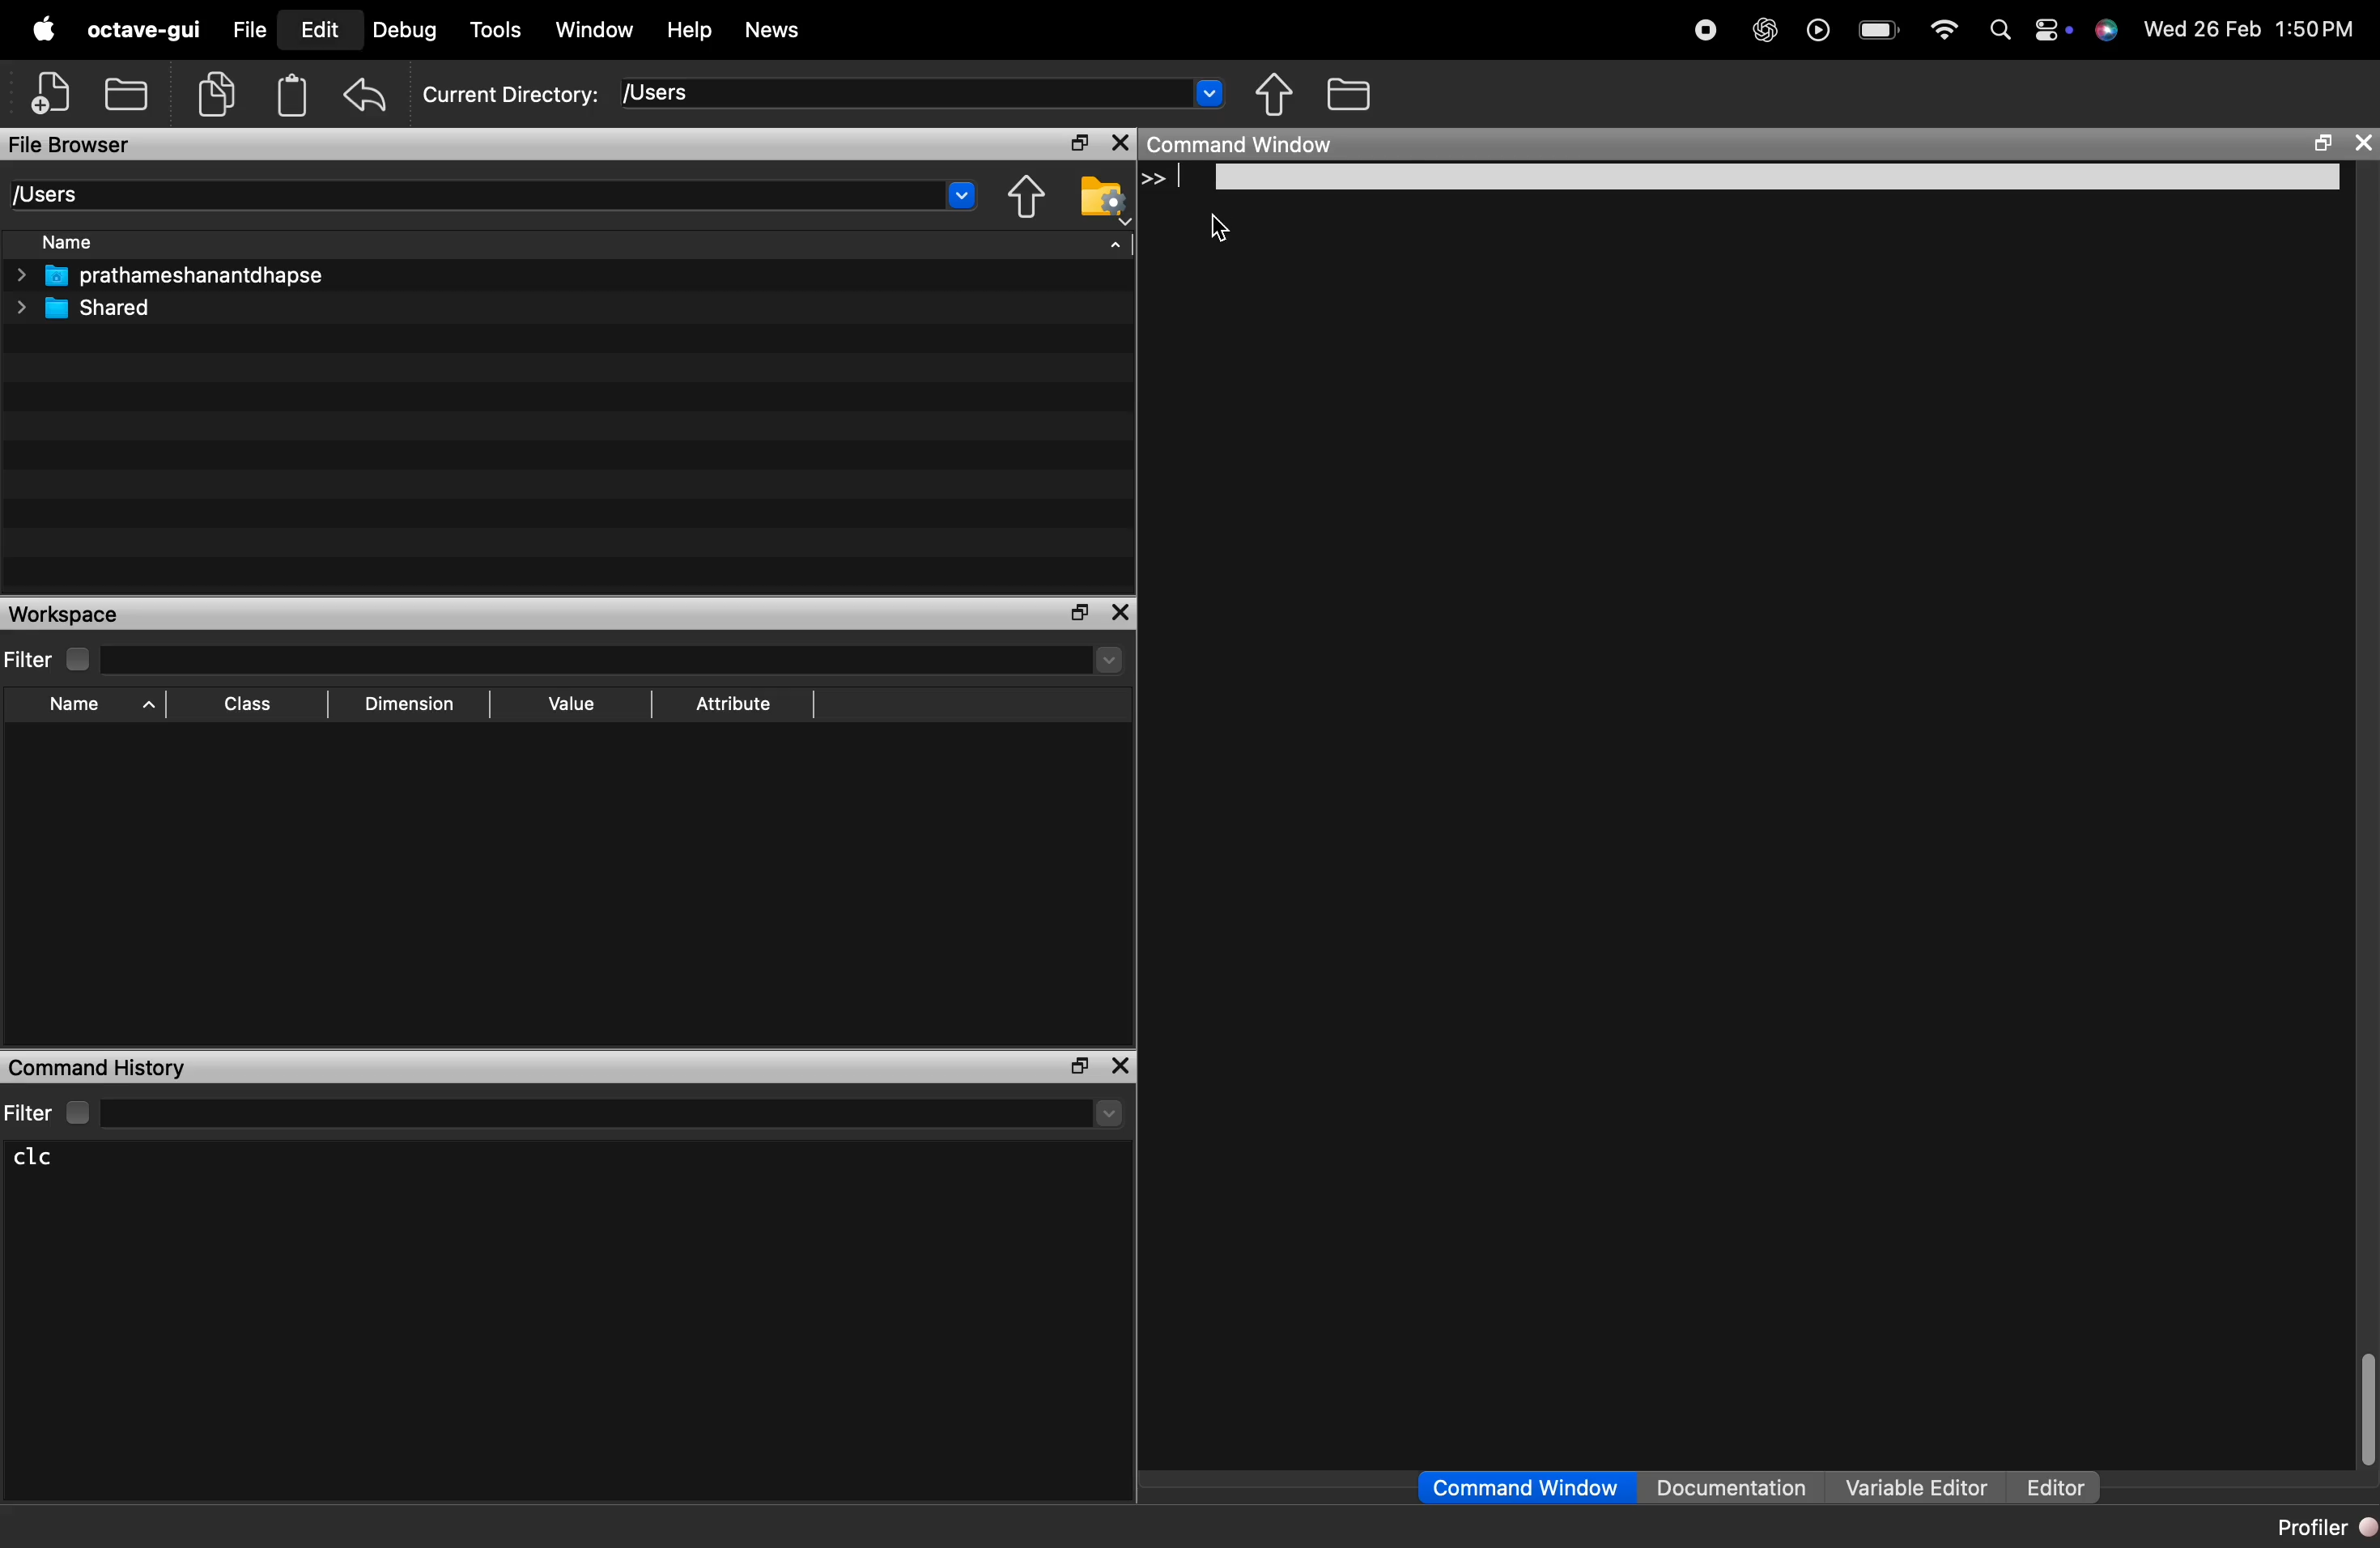 This screenshot has width=2380, height=1548. What do you see at coordinates (773, 33) in the screenshot?
I see `News` at bounding box center [773, 33].